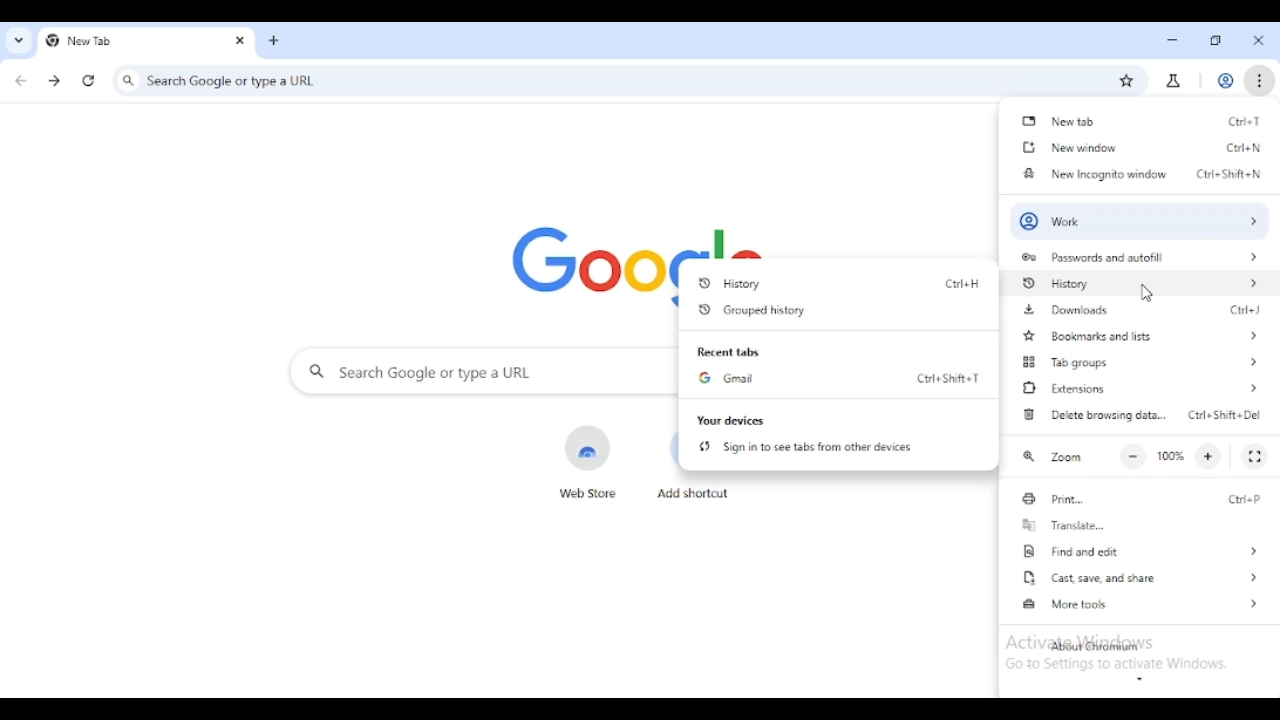 Image resolution: width=1280 pixels, height=720 pixels. What do you see at coordinates (1208, 457) in the screenshot?
I see `make text larger` at bounding box center [1208, 457].